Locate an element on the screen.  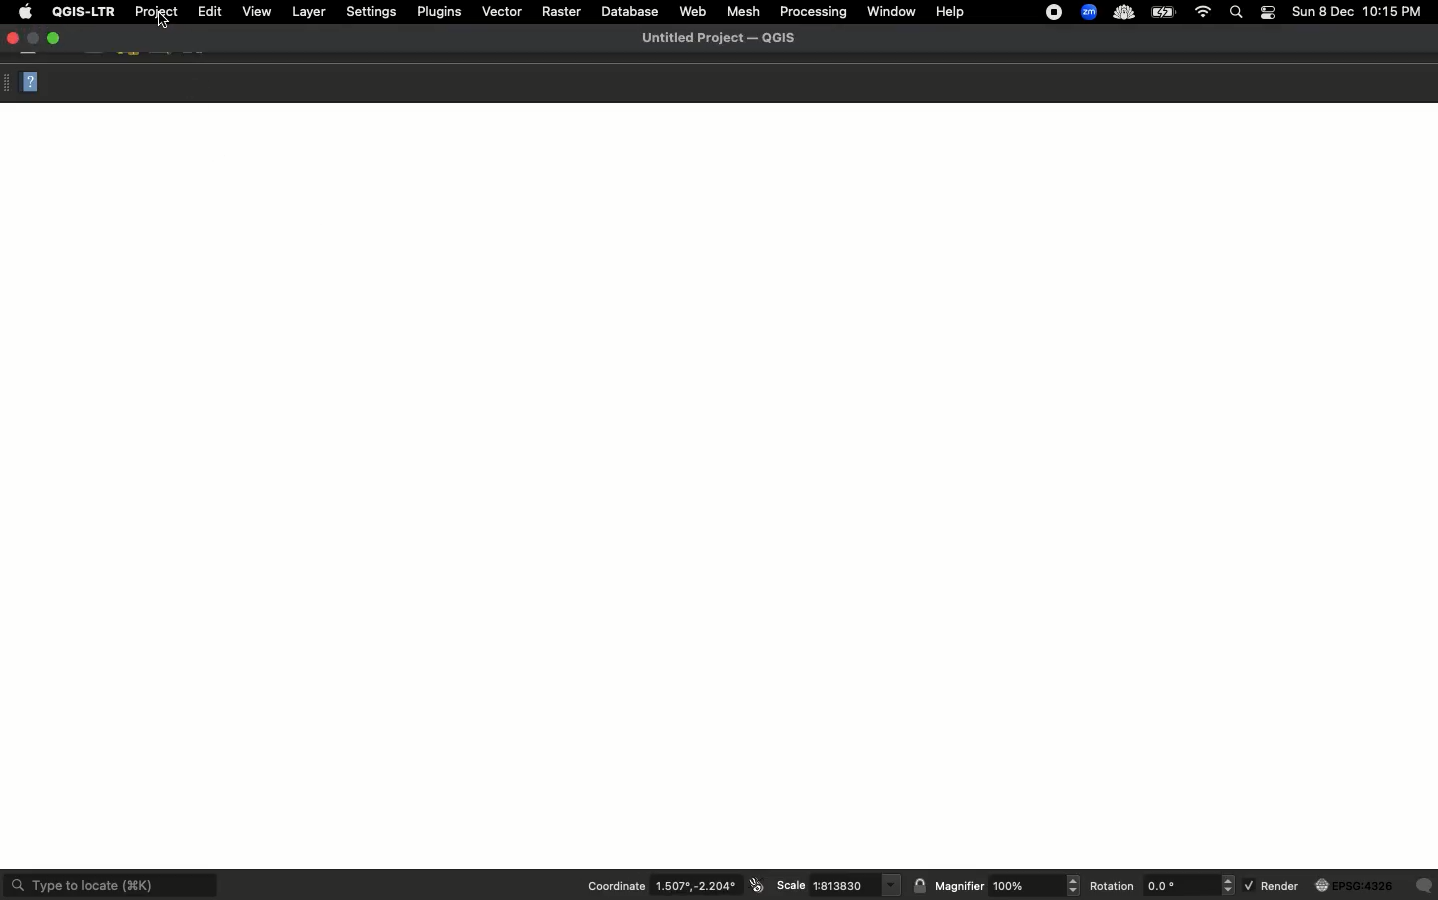
Search is located at coordinates (1238, 13).